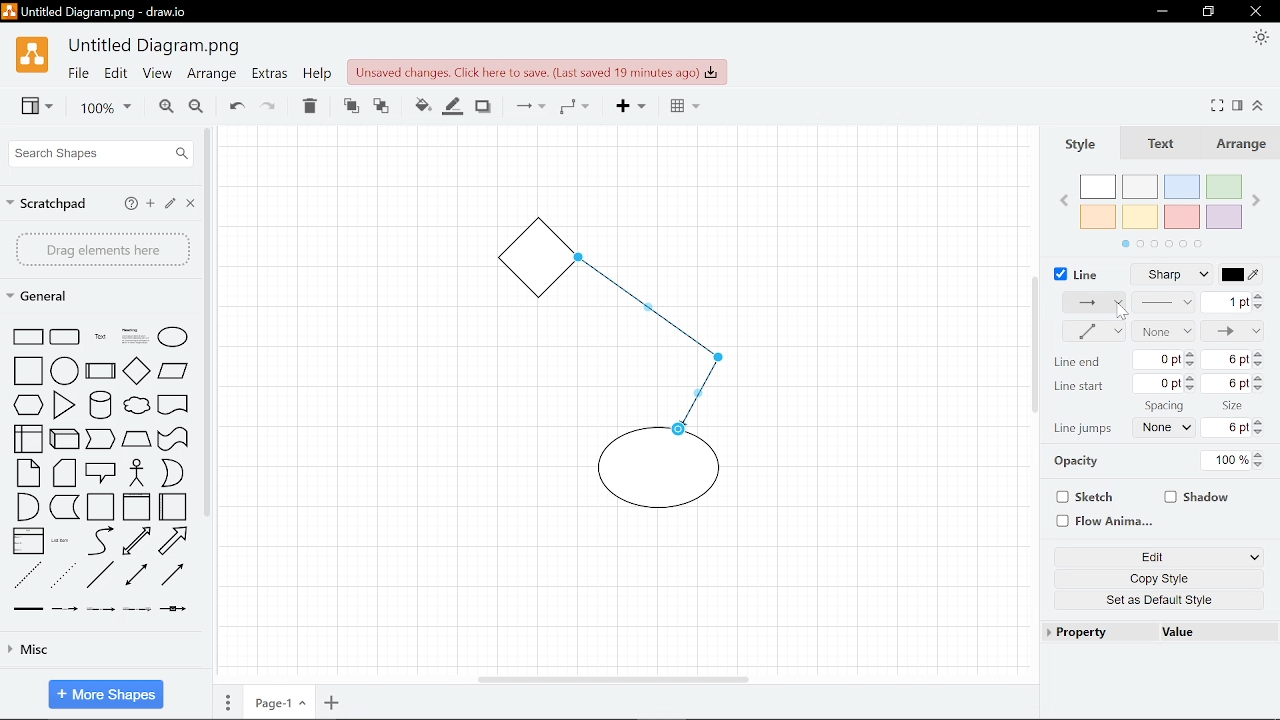  What do you see at coordinates (179, 541) in the screenshot?
I see `shape` at bounding box center [179, 541].